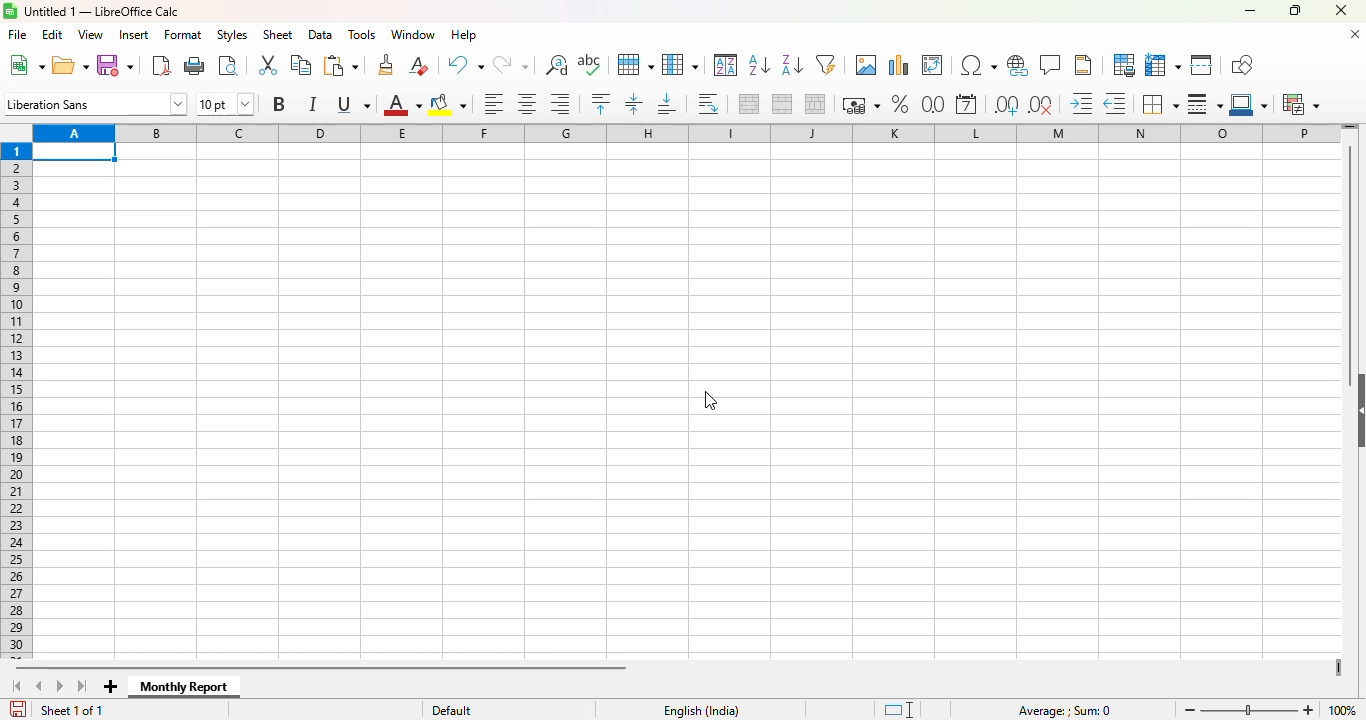 This screenshot has width=1366, height=720. Describe the element at coordinates (1202, 65) in the screenshot. I see `split window` at that location.